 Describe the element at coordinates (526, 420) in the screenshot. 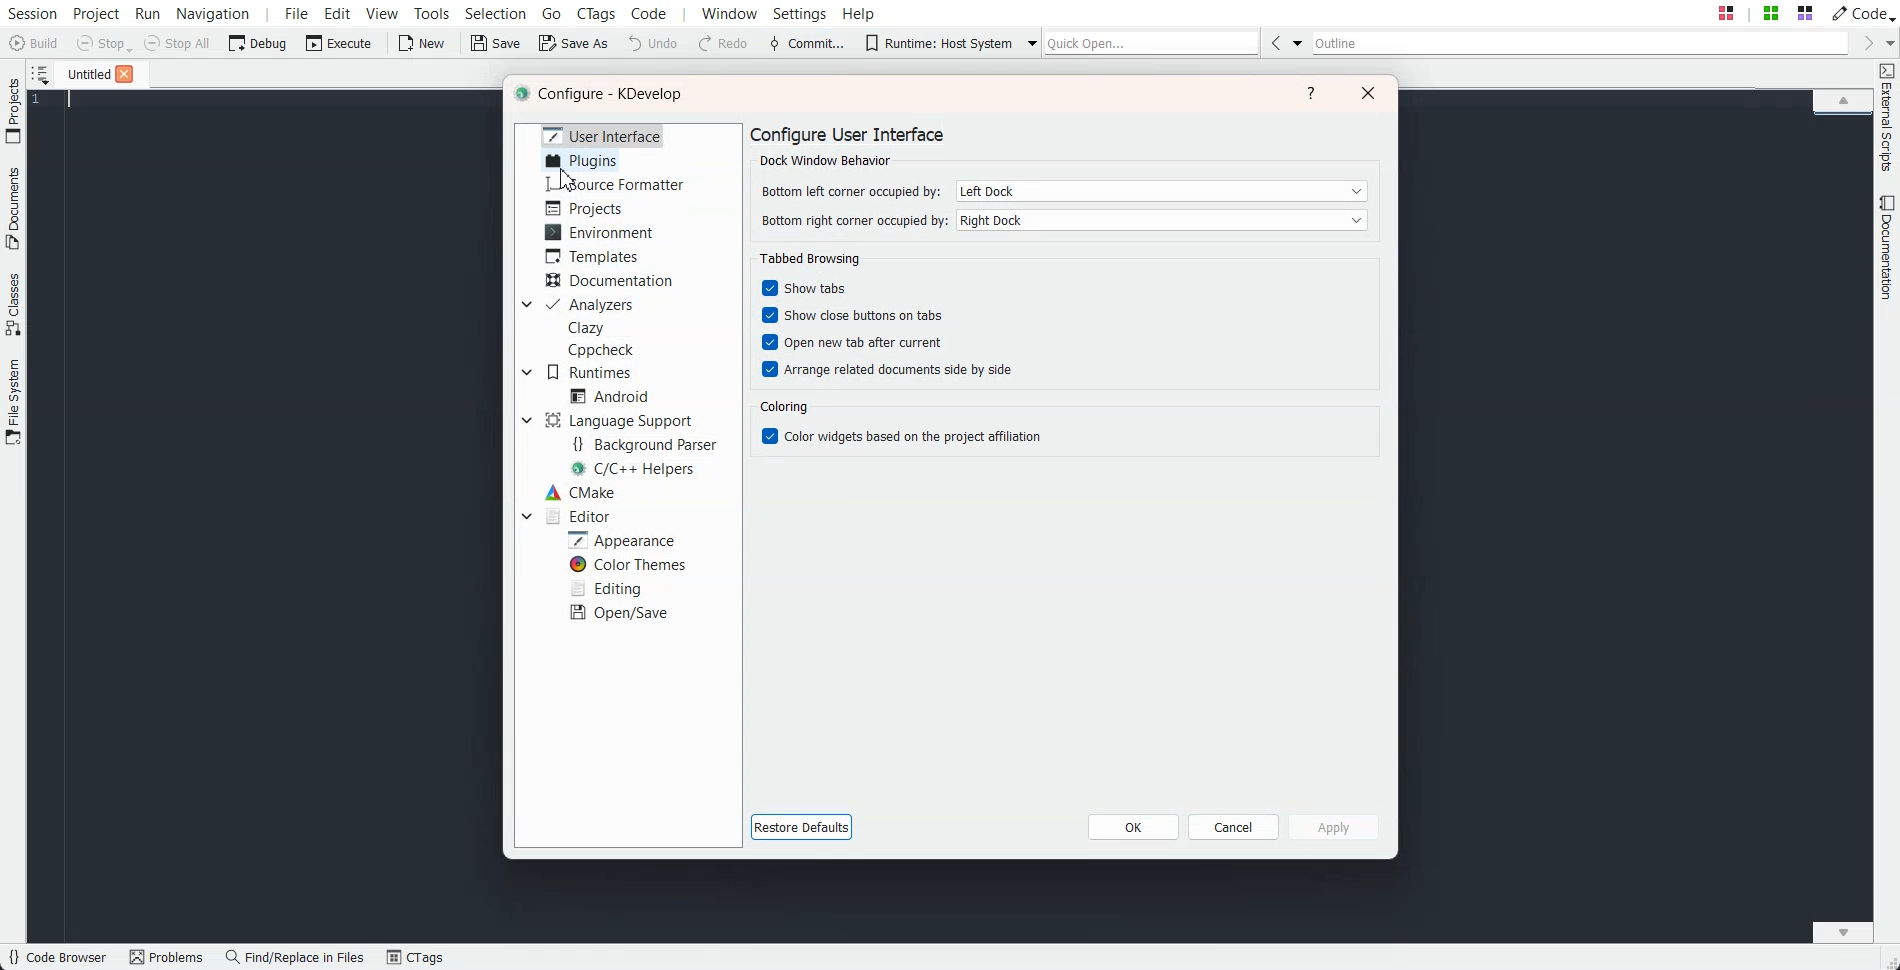

I see `Drop down box` at that location.